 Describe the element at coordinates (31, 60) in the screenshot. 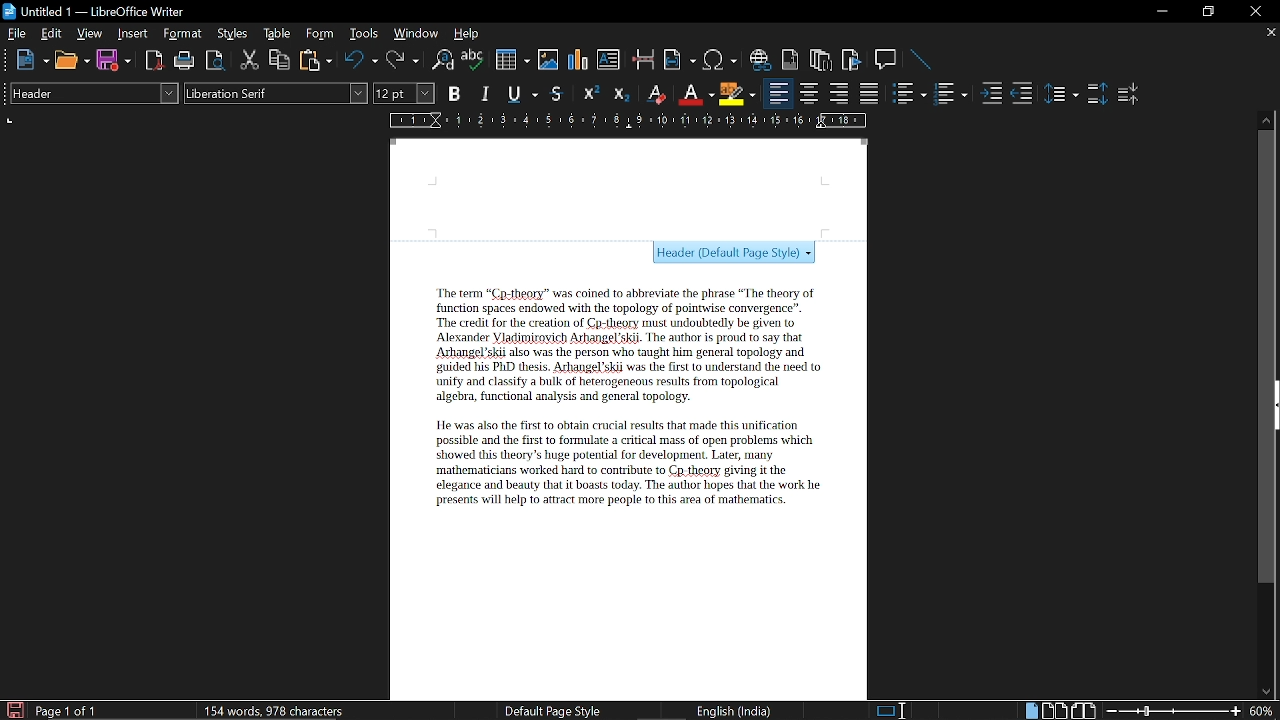

I see `NEw` at that location.